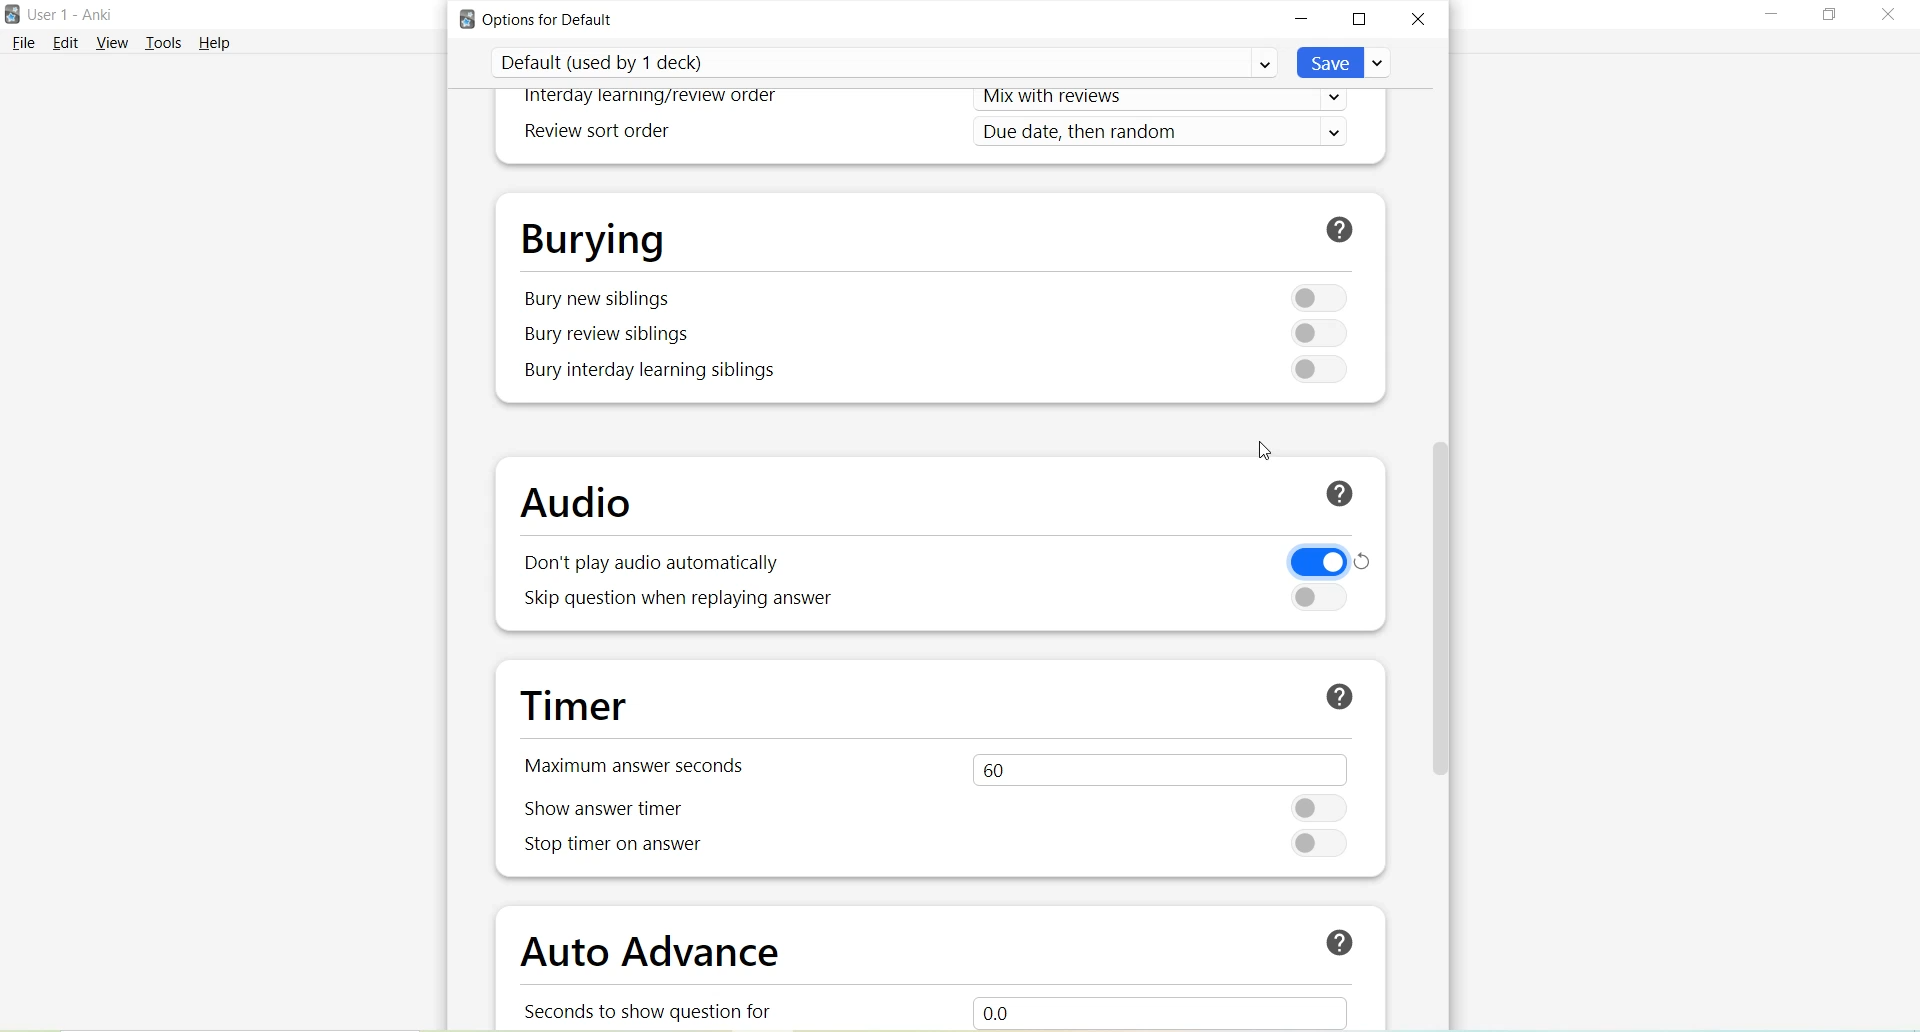  What do you see at coordinates (613, 849) in the screenshot?
I see `Stop timer on answer` at bounding box center [613, 849].